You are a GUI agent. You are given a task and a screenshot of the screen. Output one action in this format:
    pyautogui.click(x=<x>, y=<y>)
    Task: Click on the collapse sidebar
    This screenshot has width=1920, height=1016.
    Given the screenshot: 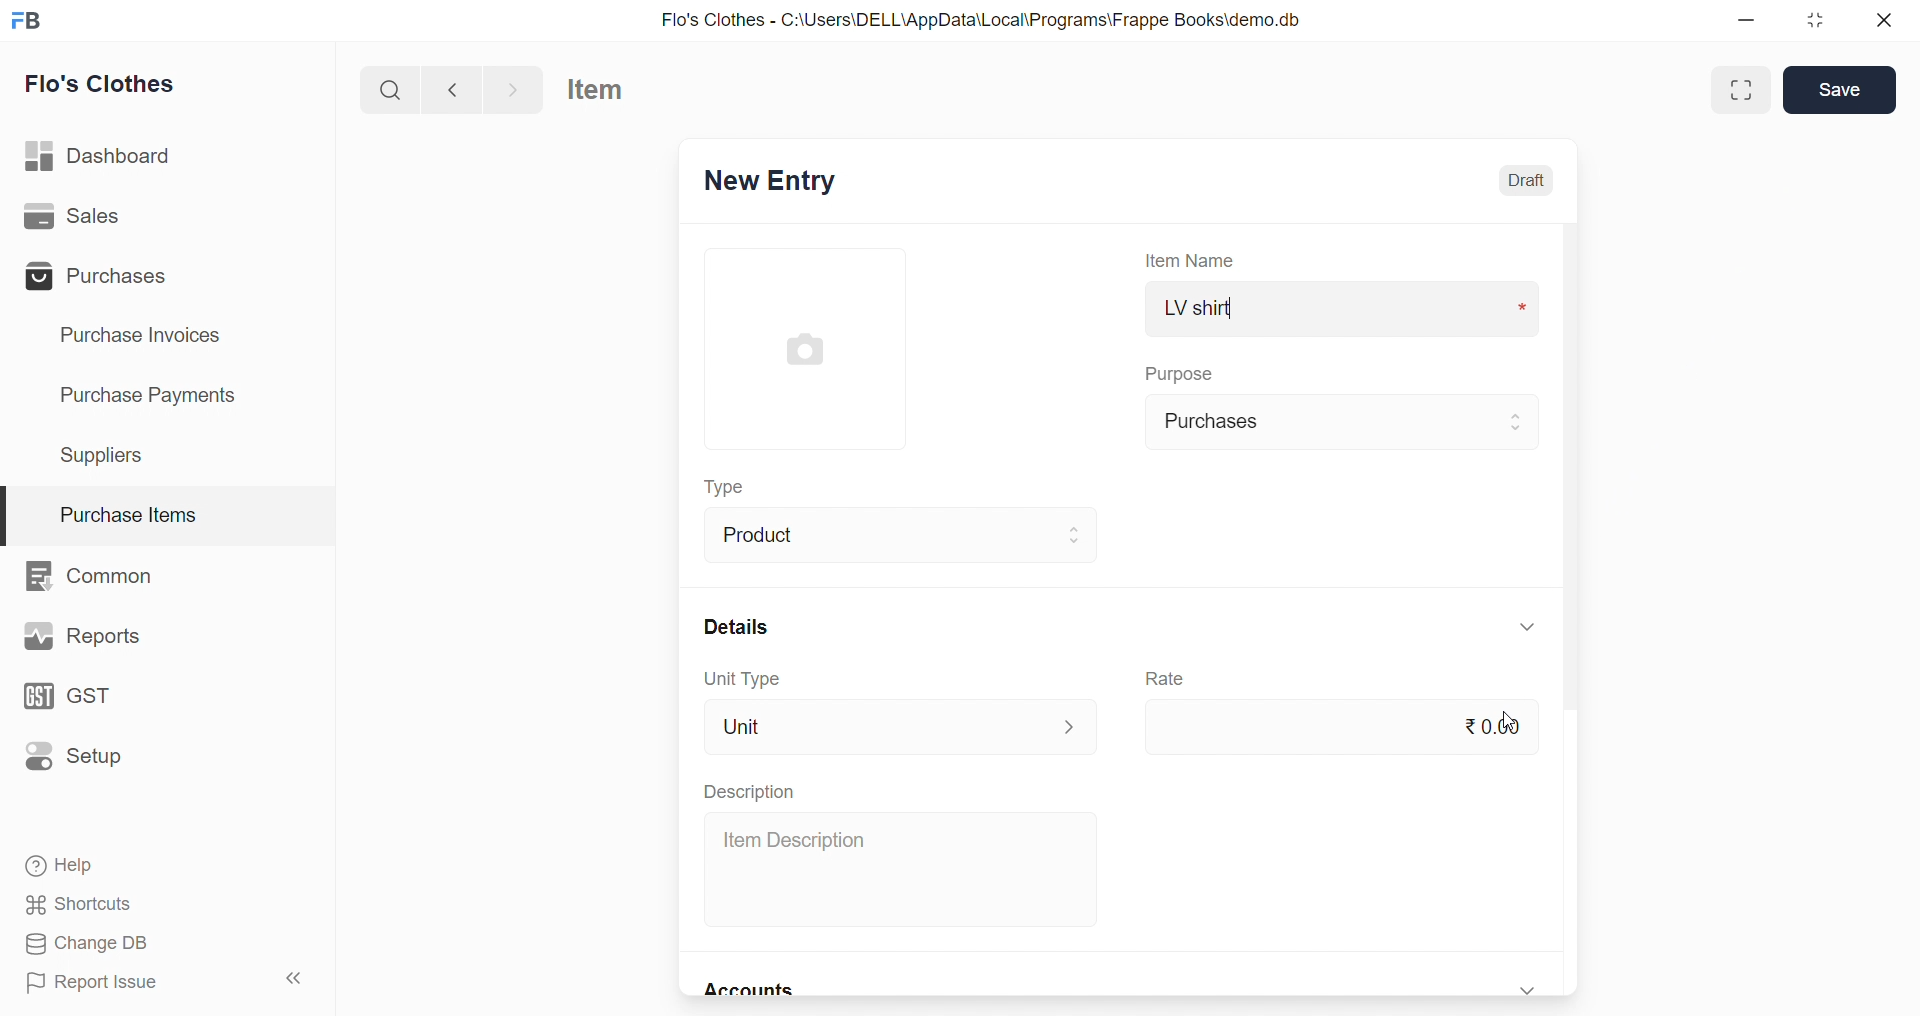 What is the action you would take?
    pyautogui.click(x=302, y=980)
    